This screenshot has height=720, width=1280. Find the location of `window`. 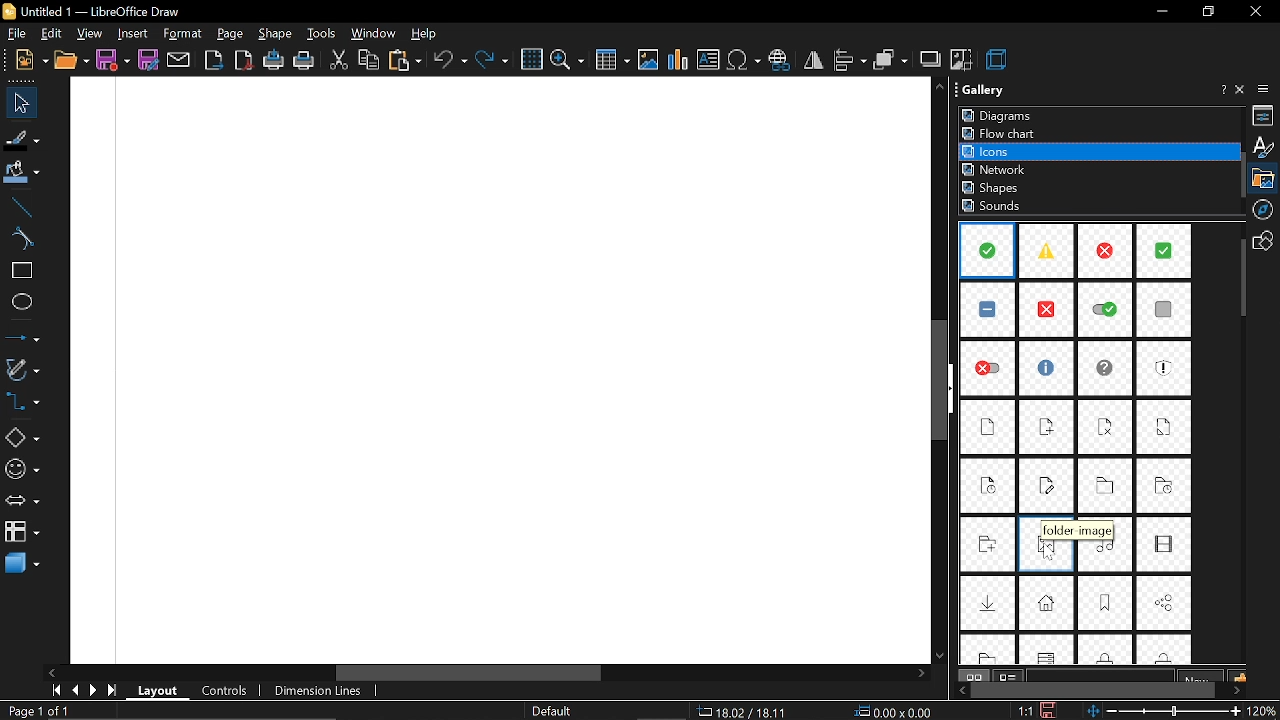

window is located at coordinates (372, 34).